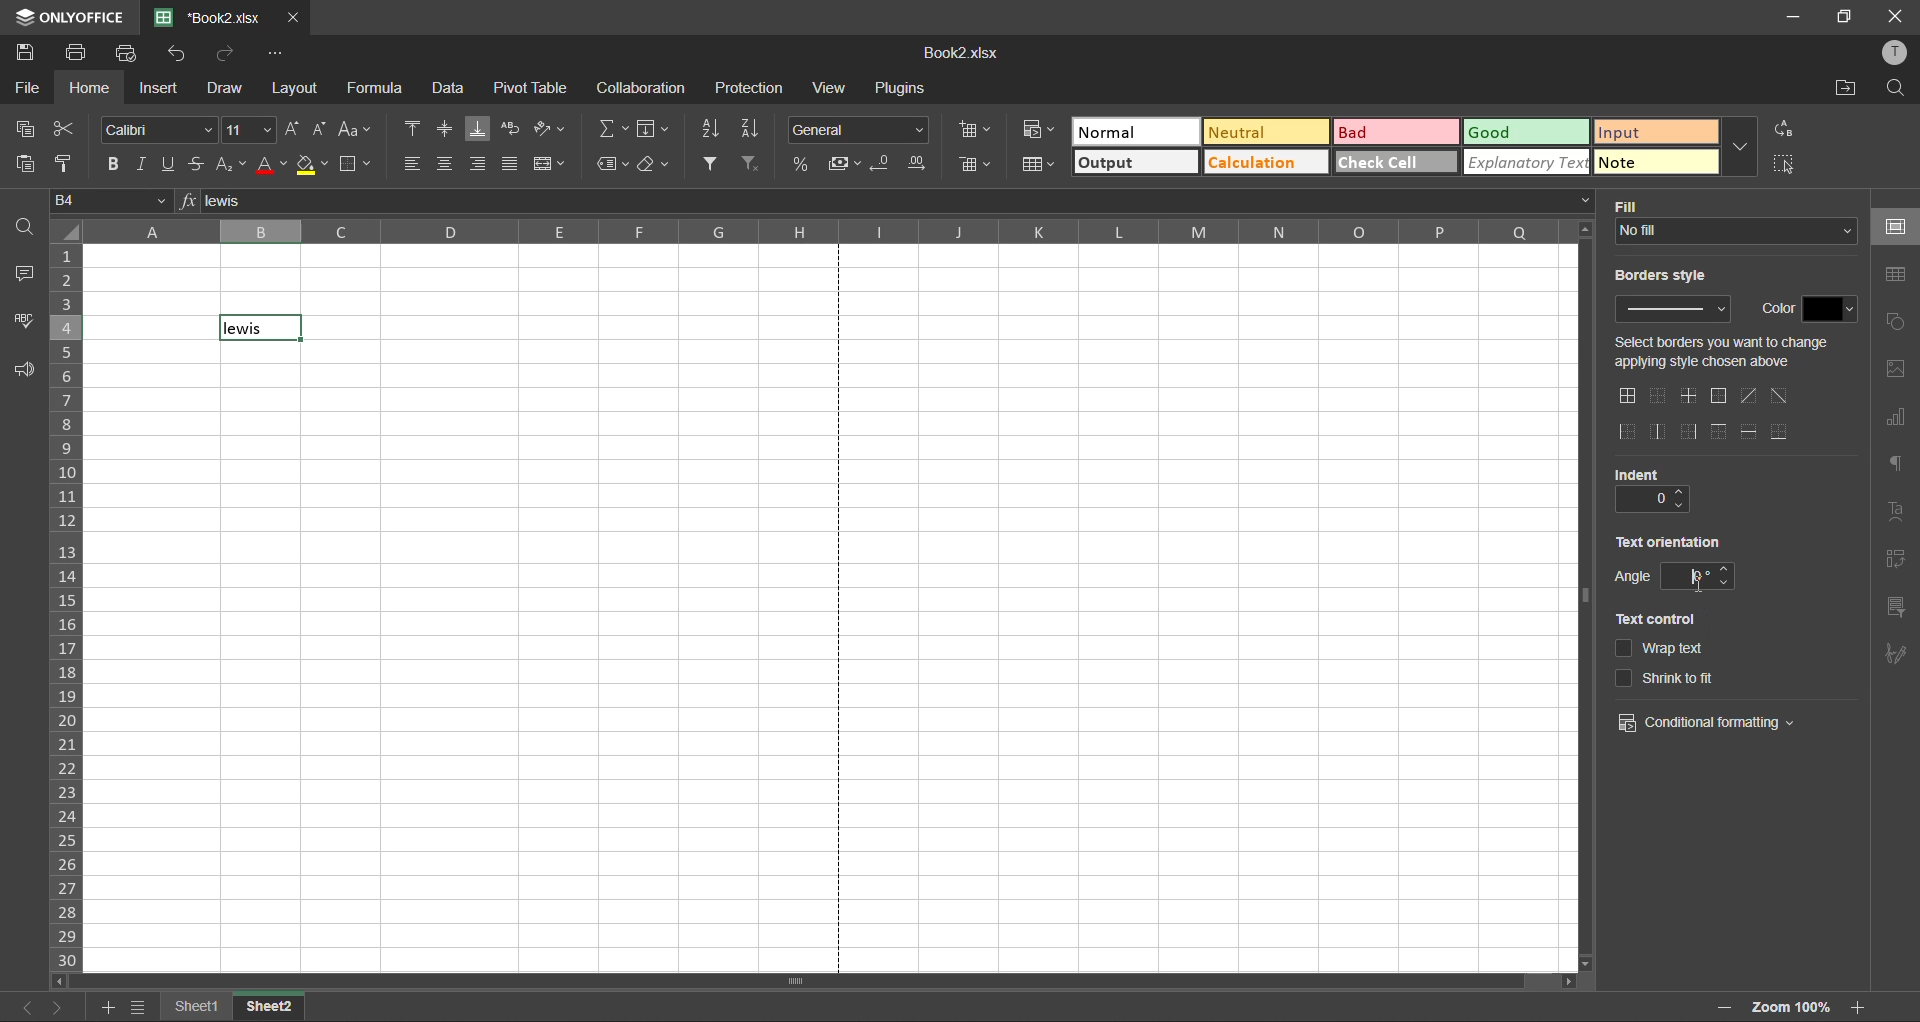 The image size is (1920, 1022). What do you see at coordinates (1626, 429) in the screenshot?
I see `outside left border` at bounding box center [1626, 429].